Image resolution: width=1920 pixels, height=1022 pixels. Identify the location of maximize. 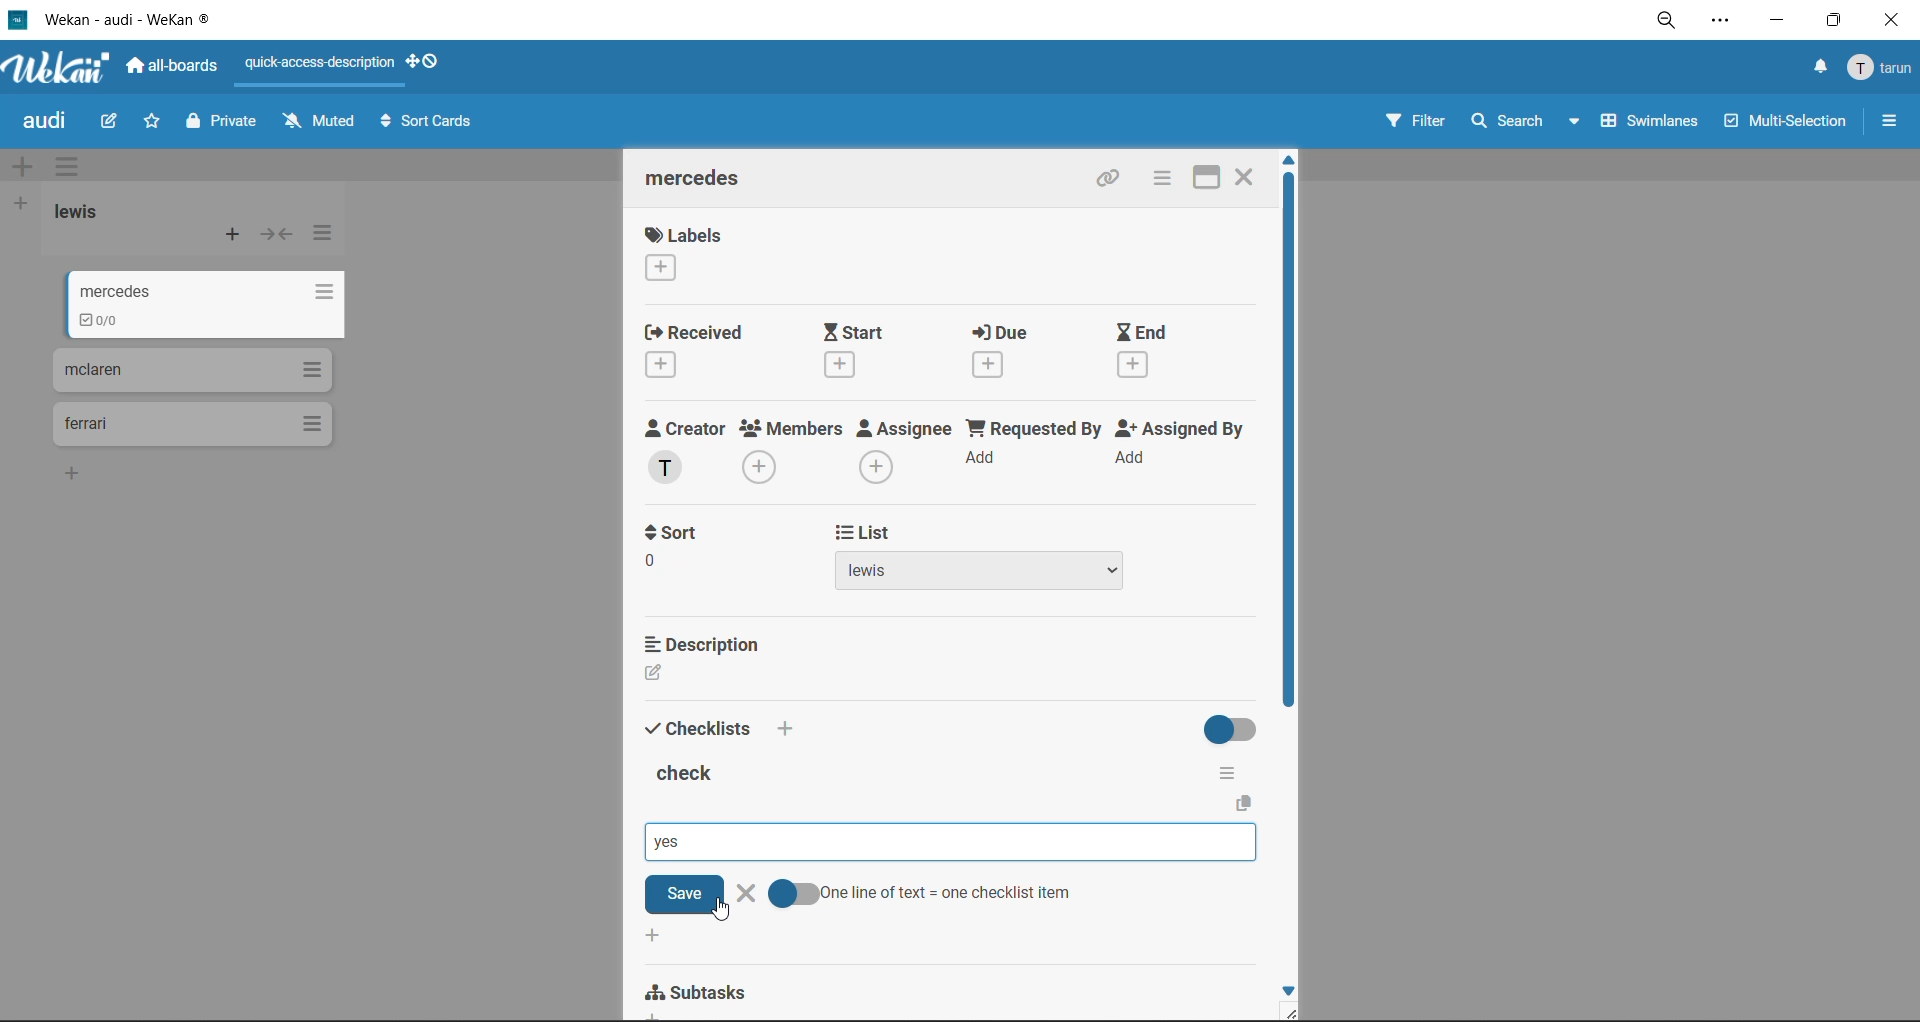
(1829, 26).